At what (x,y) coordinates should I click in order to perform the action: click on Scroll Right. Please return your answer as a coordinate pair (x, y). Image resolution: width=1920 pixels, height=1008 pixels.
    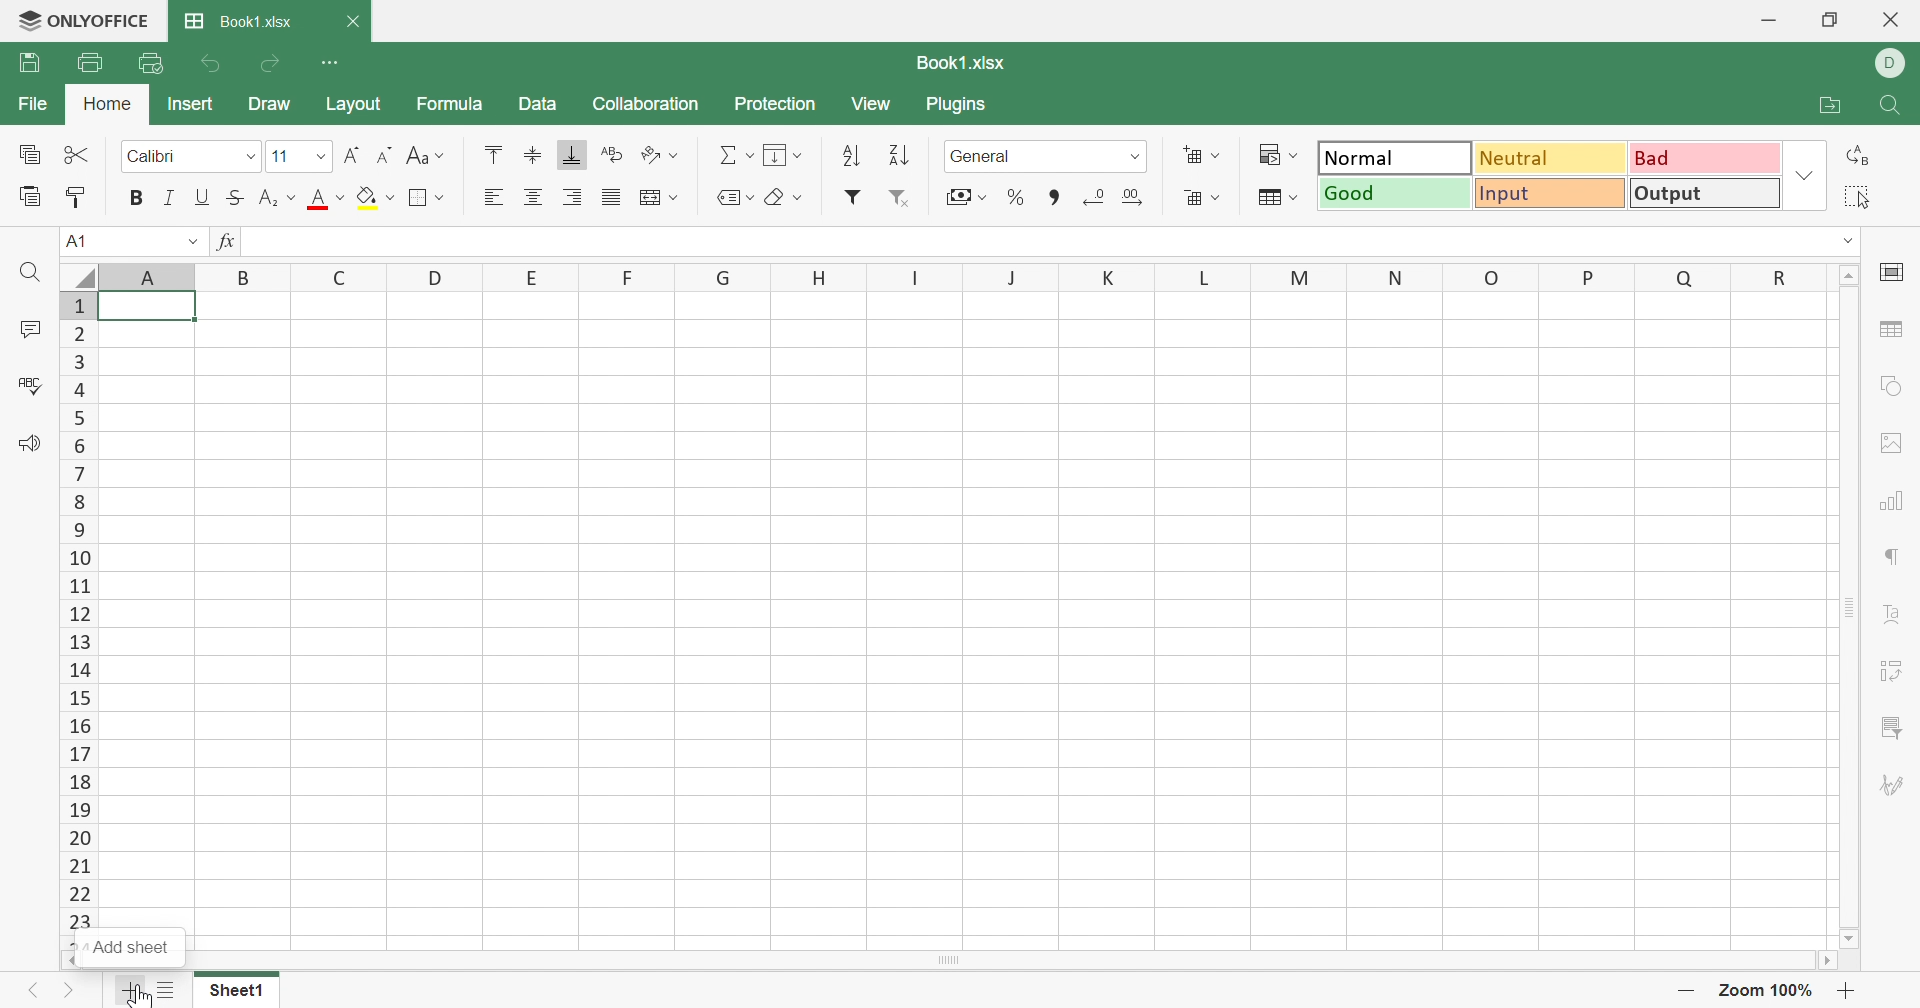
    Looking at the image, I should click on (1825, 960).